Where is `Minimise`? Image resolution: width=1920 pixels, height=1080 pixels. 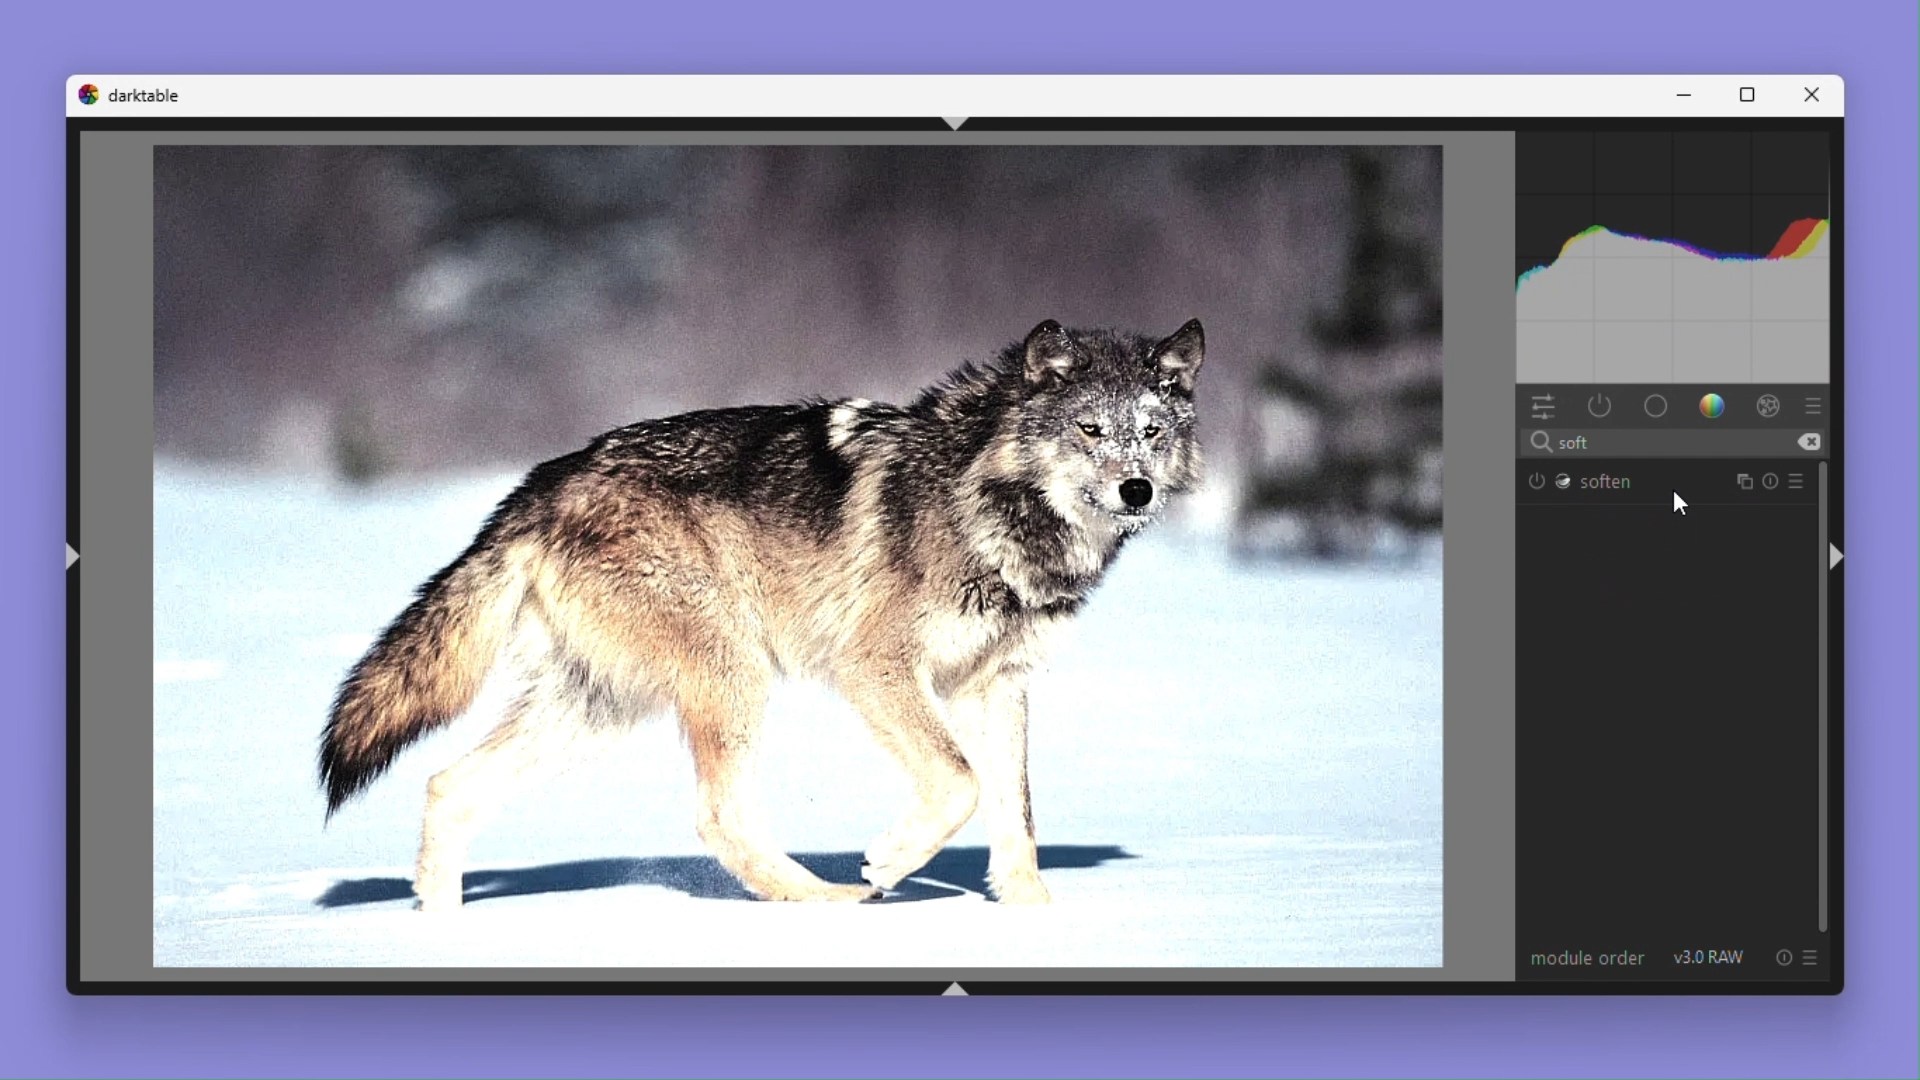
Minimise is located at coordinates (1691, 95).